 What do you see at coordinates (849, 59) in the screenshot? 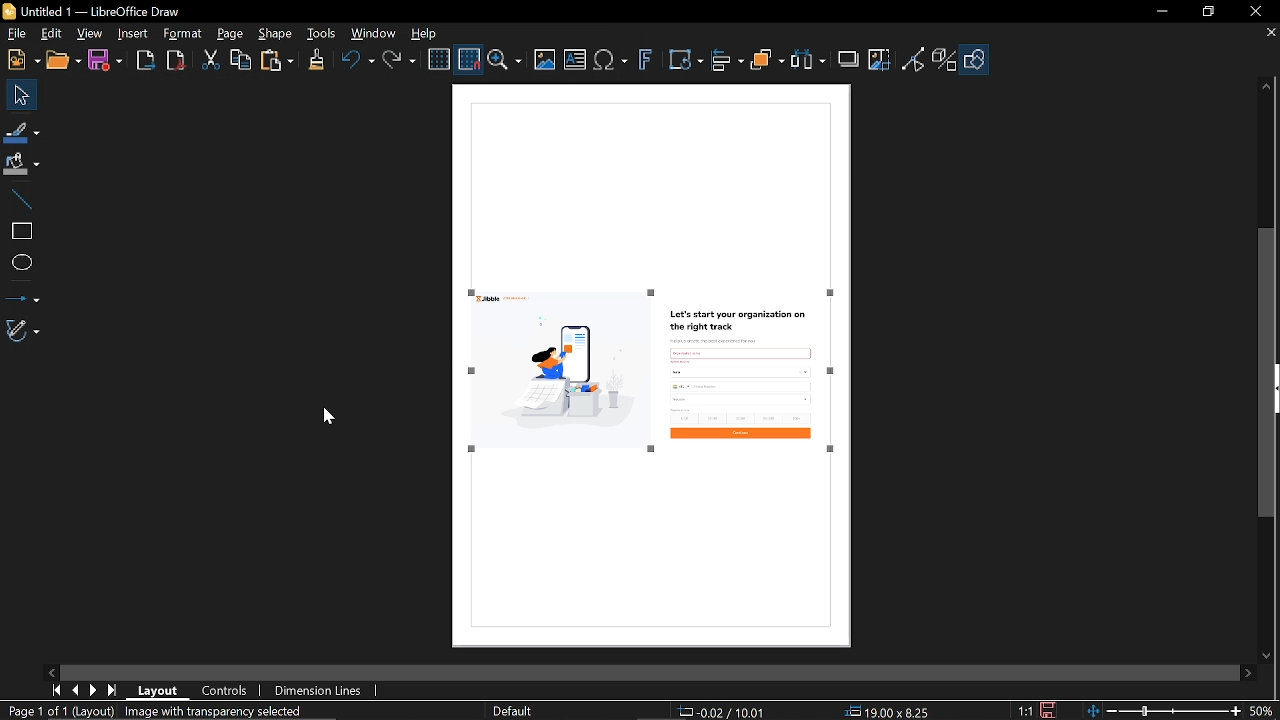
I see `Shadow` at bounding box center [849, 59].